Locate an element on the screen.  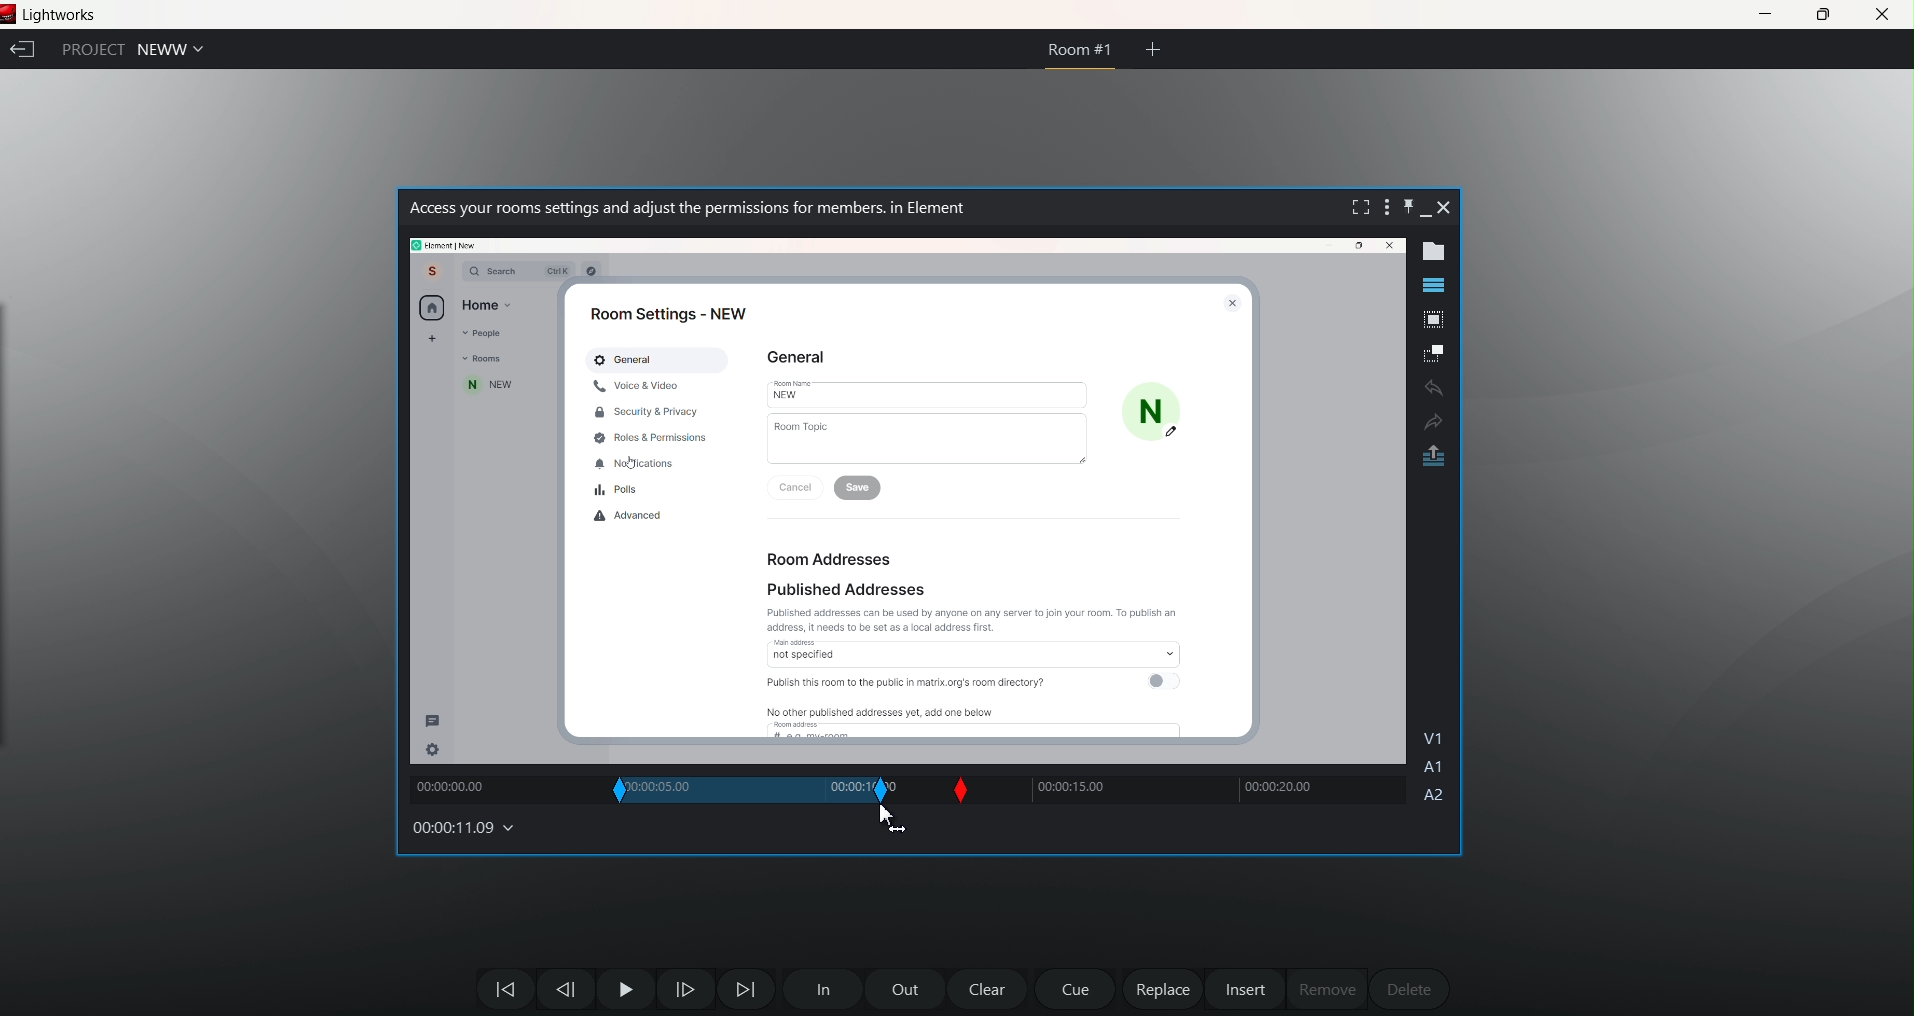
maximize is located at coordinates (1822, 14).